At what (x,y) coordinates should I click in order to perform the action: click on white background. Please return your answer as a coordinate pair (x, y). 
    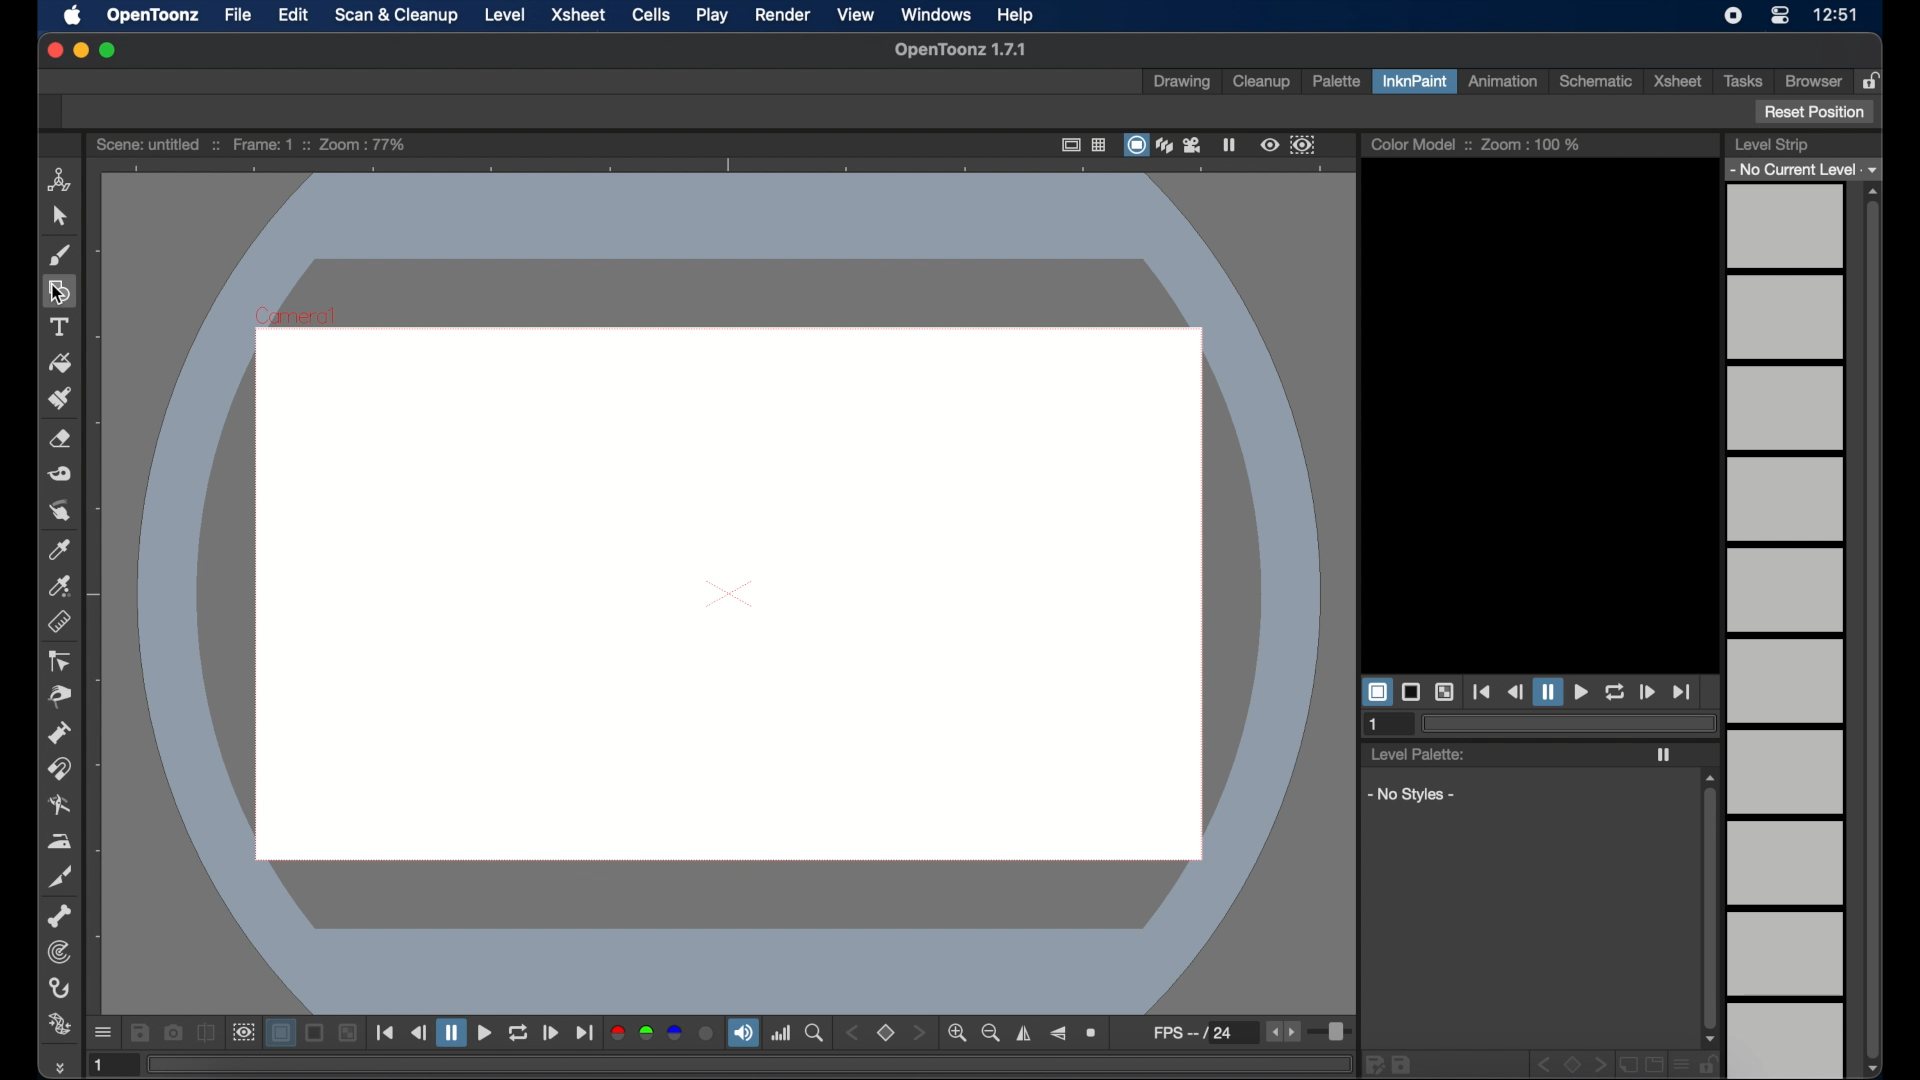
    Looking at the image, I should click on (280, 1033).